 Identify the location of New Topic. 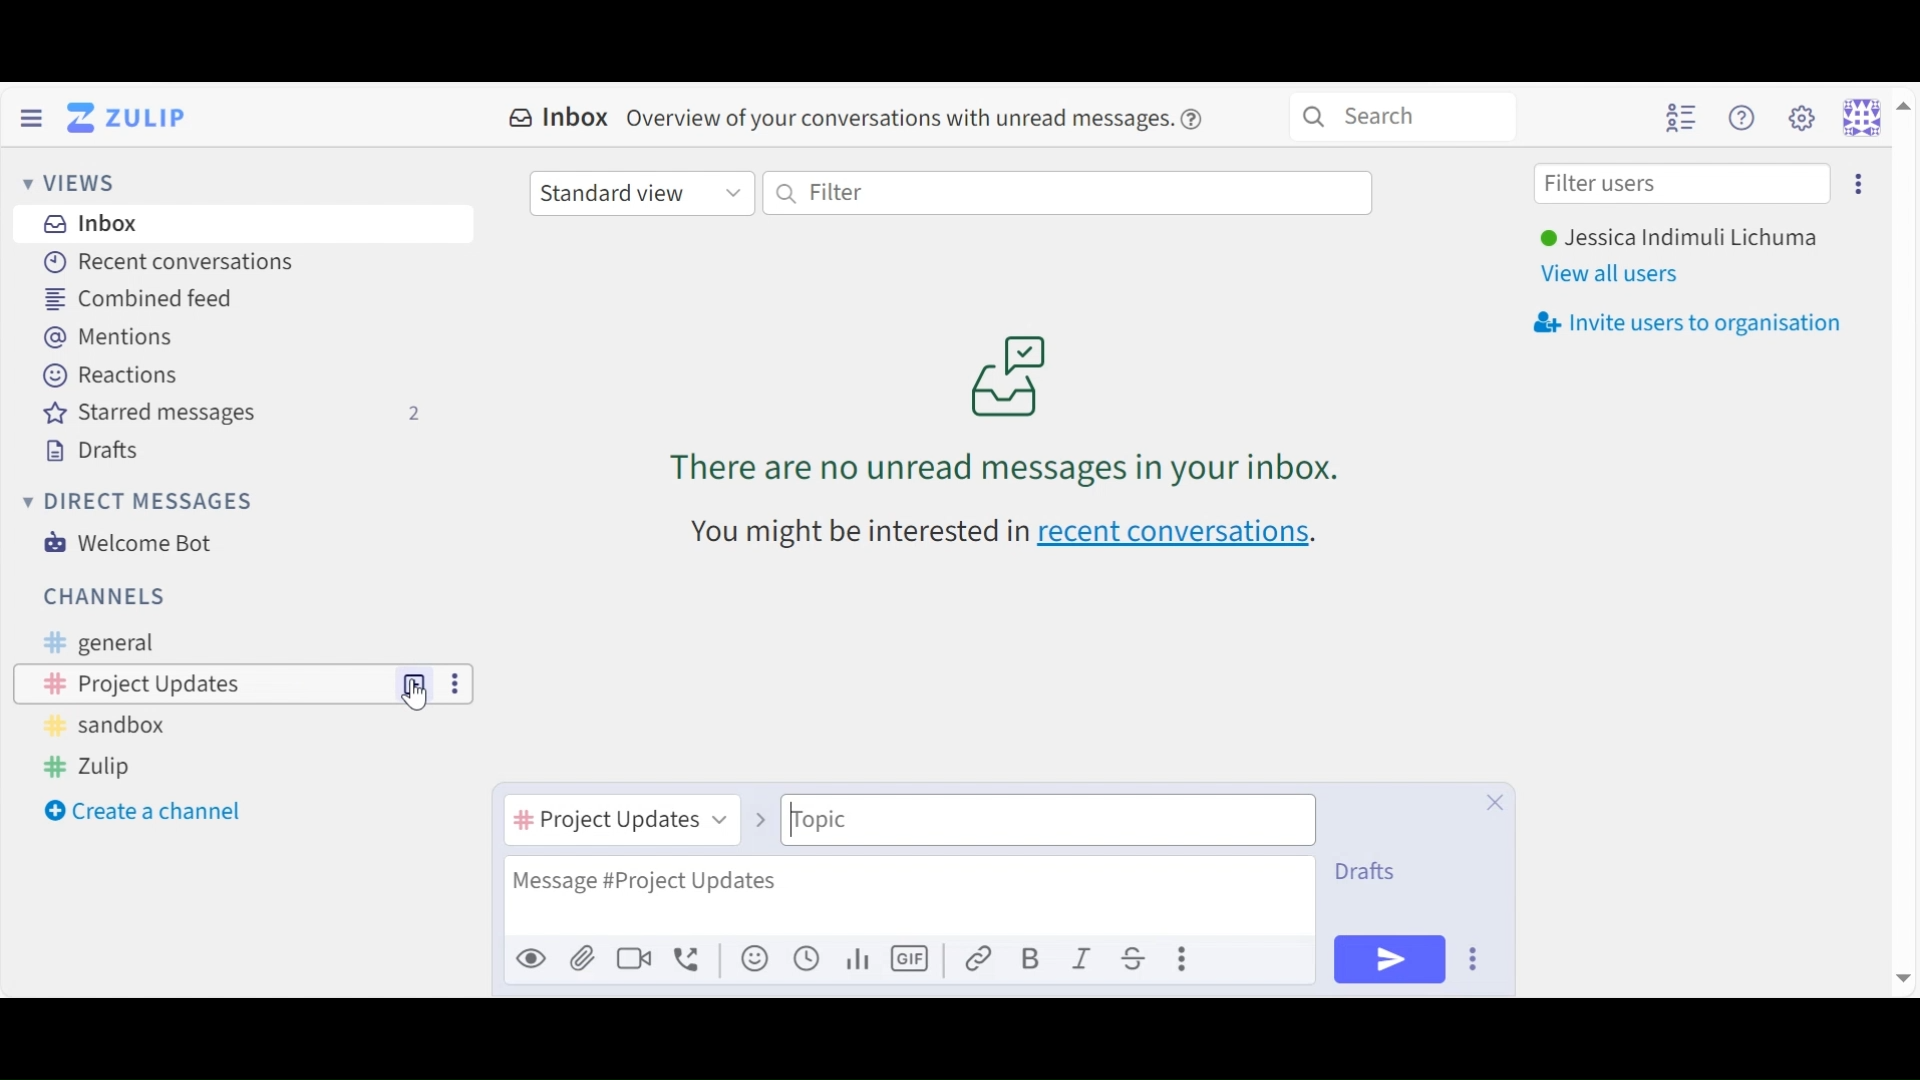
(415, 682).